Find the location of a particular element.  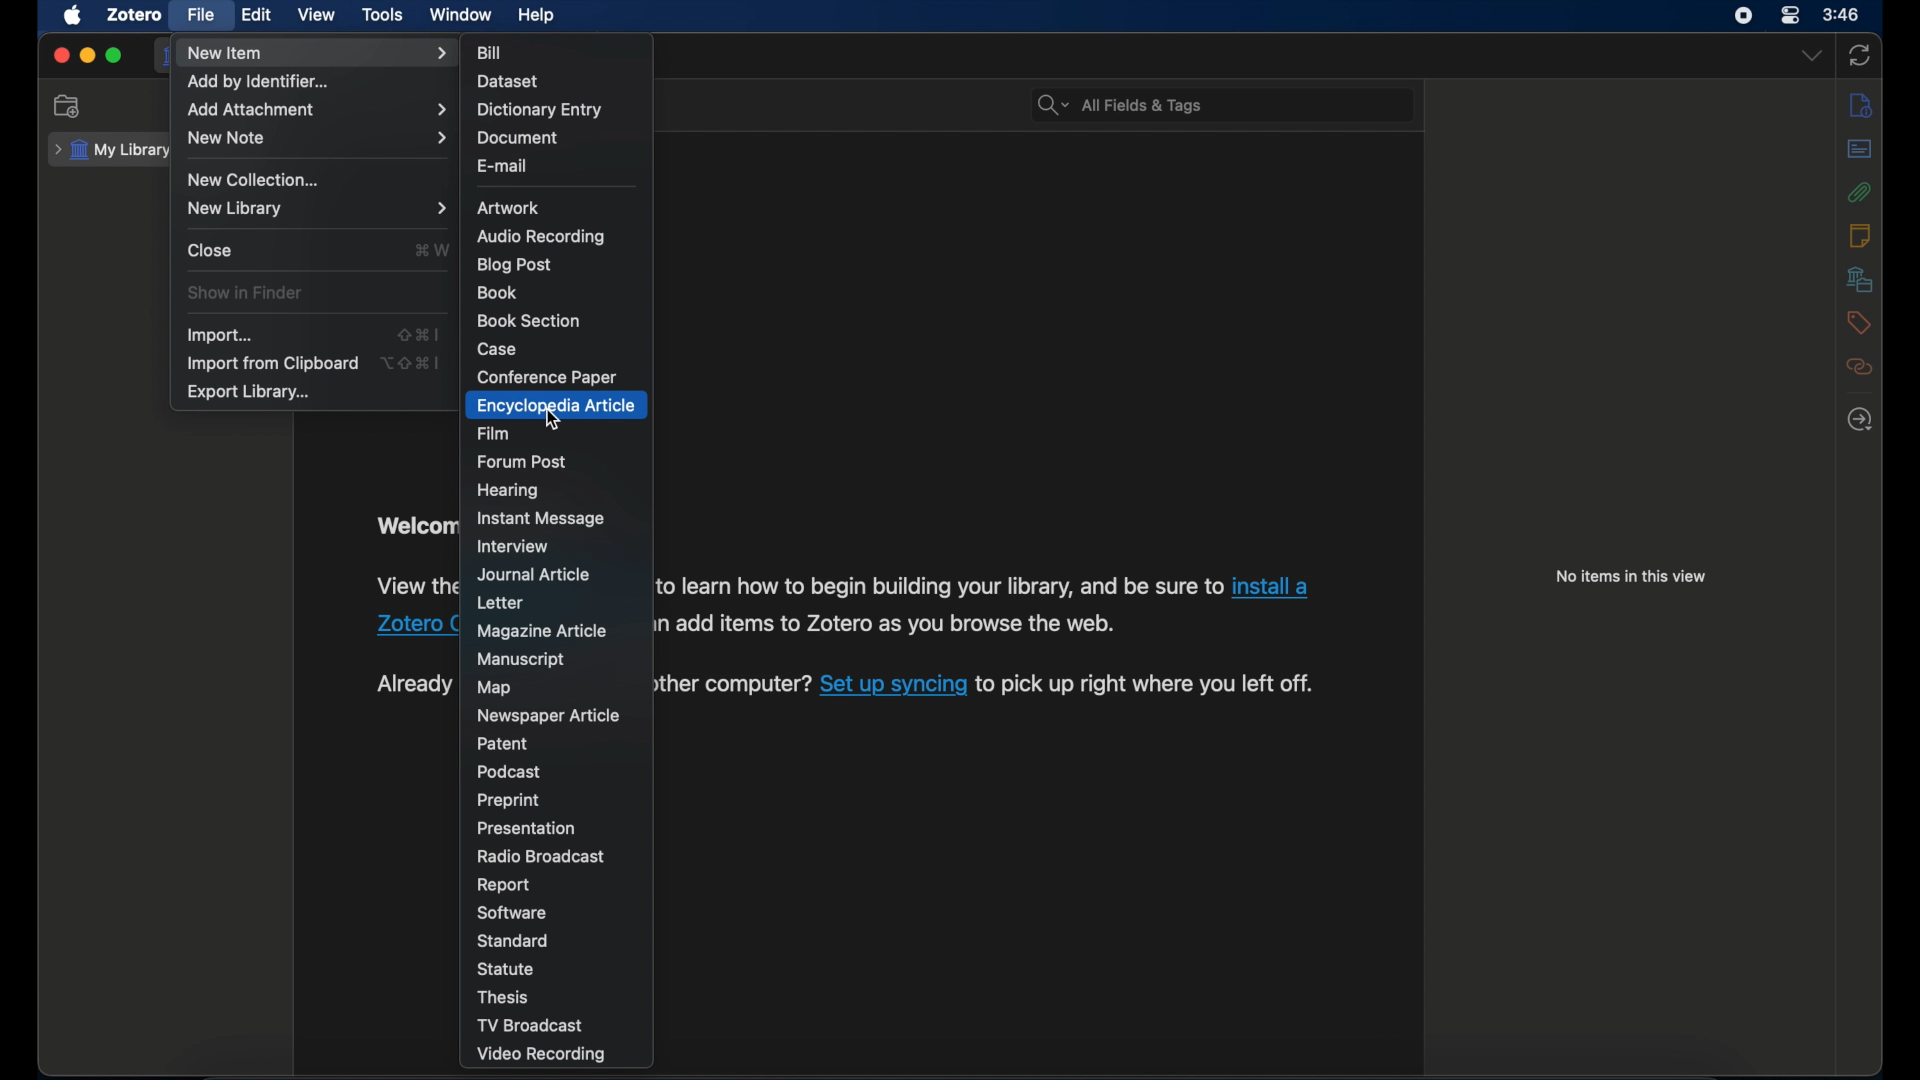

podcast is located at coordinates (509, 772).